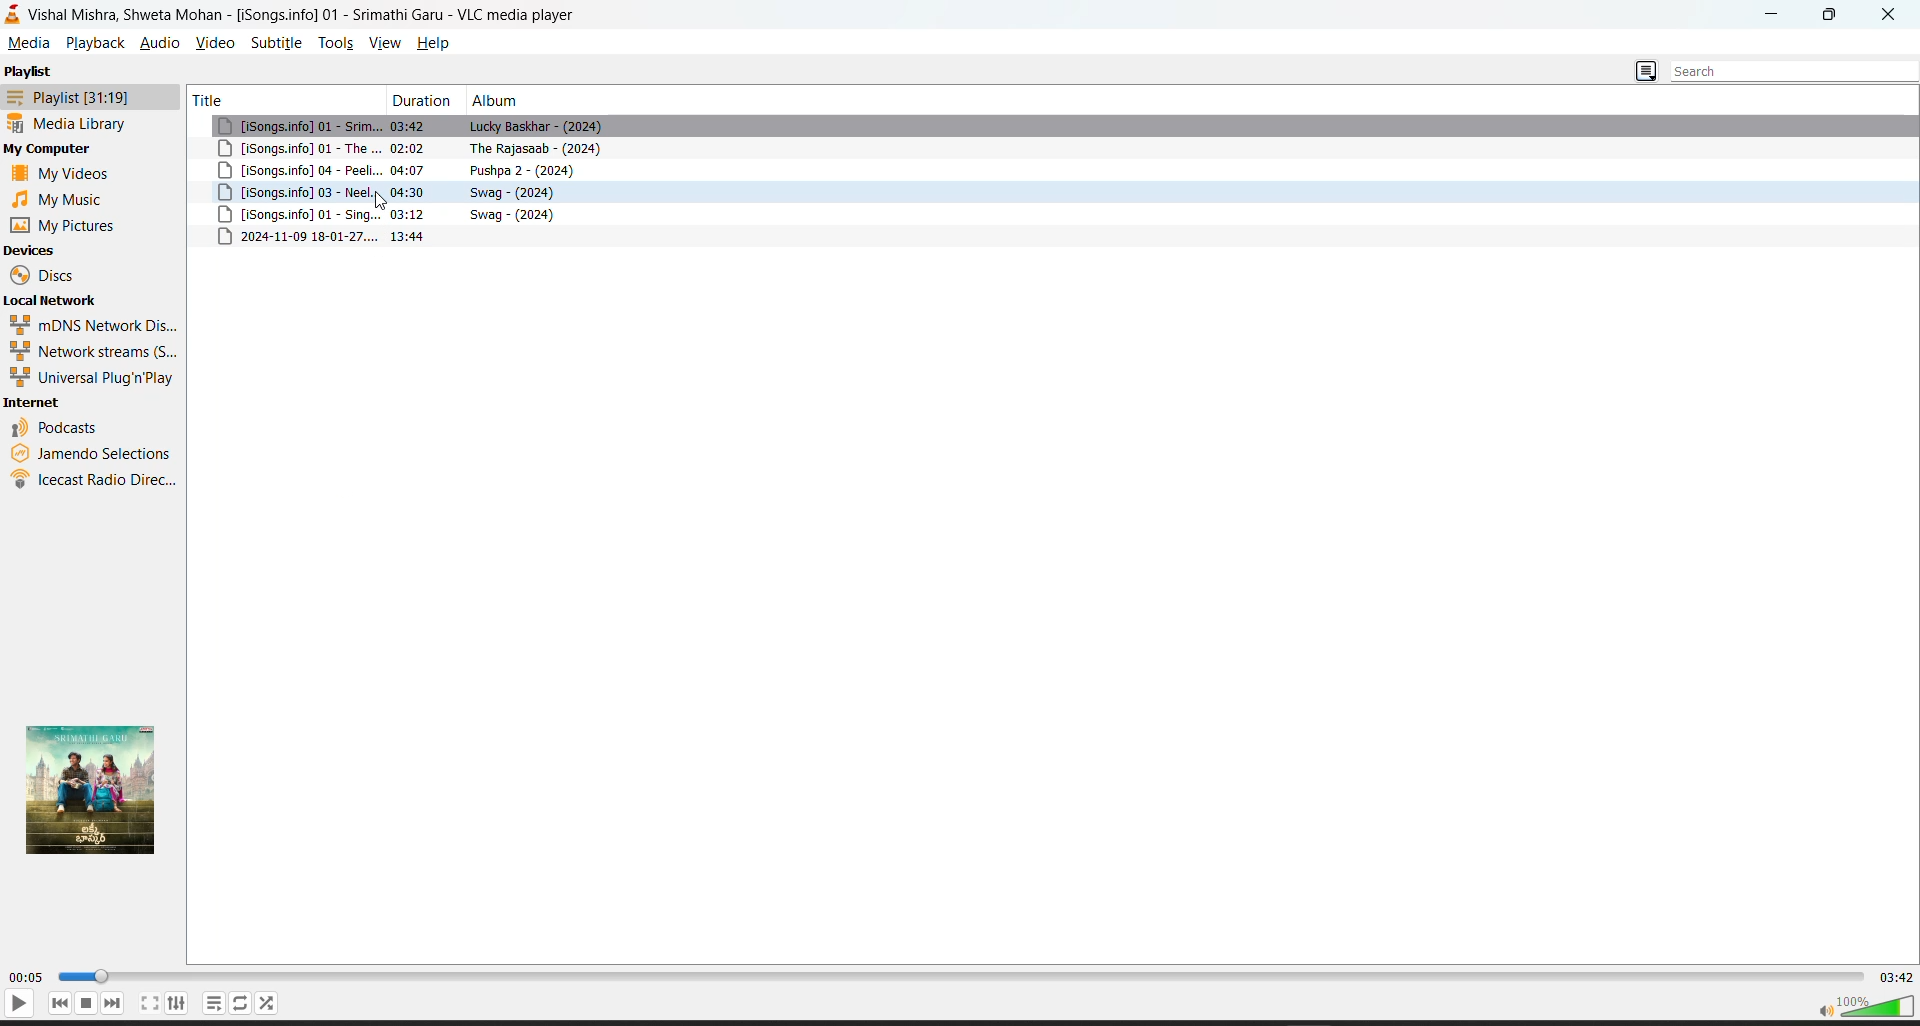 The height and width of the screenshot is (1026, 1920). What do you see at coordinates (1053, 192) in the screenshot?
I see `song` at bounding box center [1053, 192].